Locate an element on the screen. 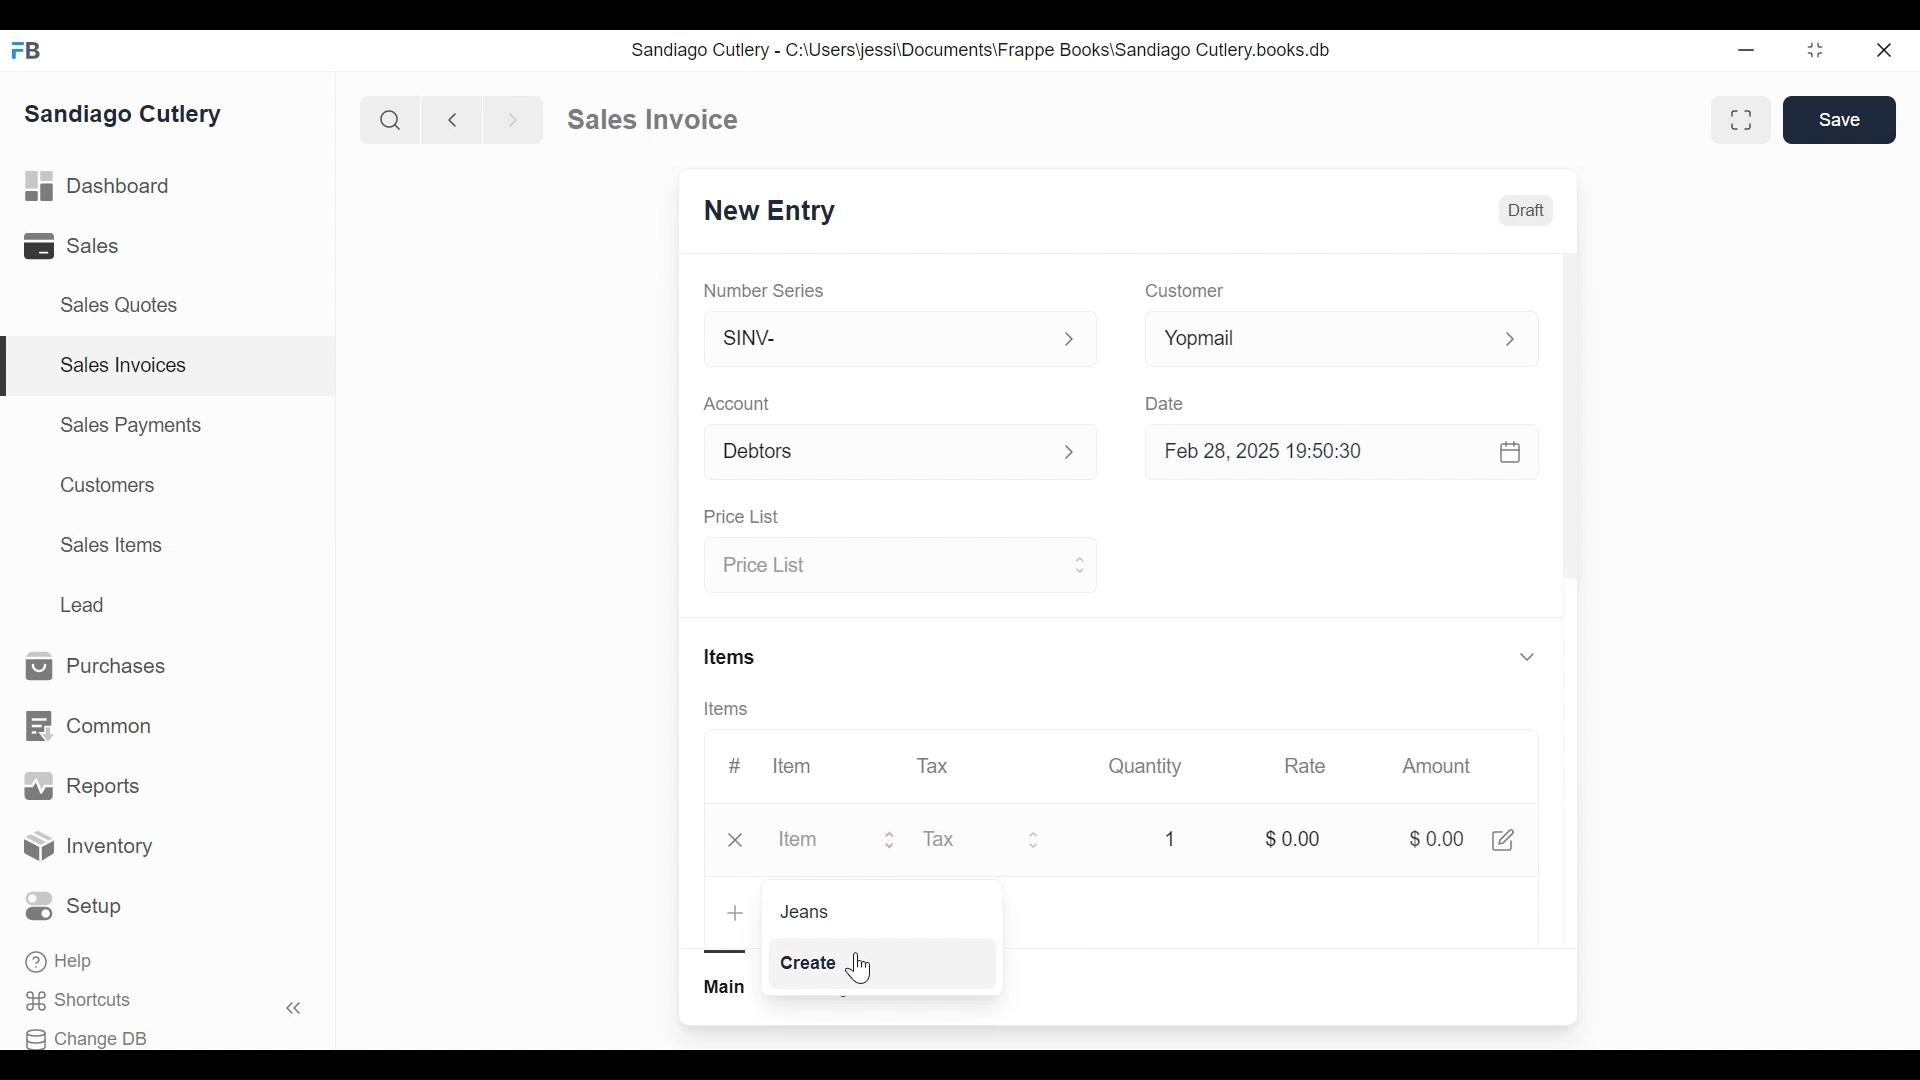 The width and height of the screenshot is (1920, 1080). Shortcuts is located at coordinates (86, 1001).